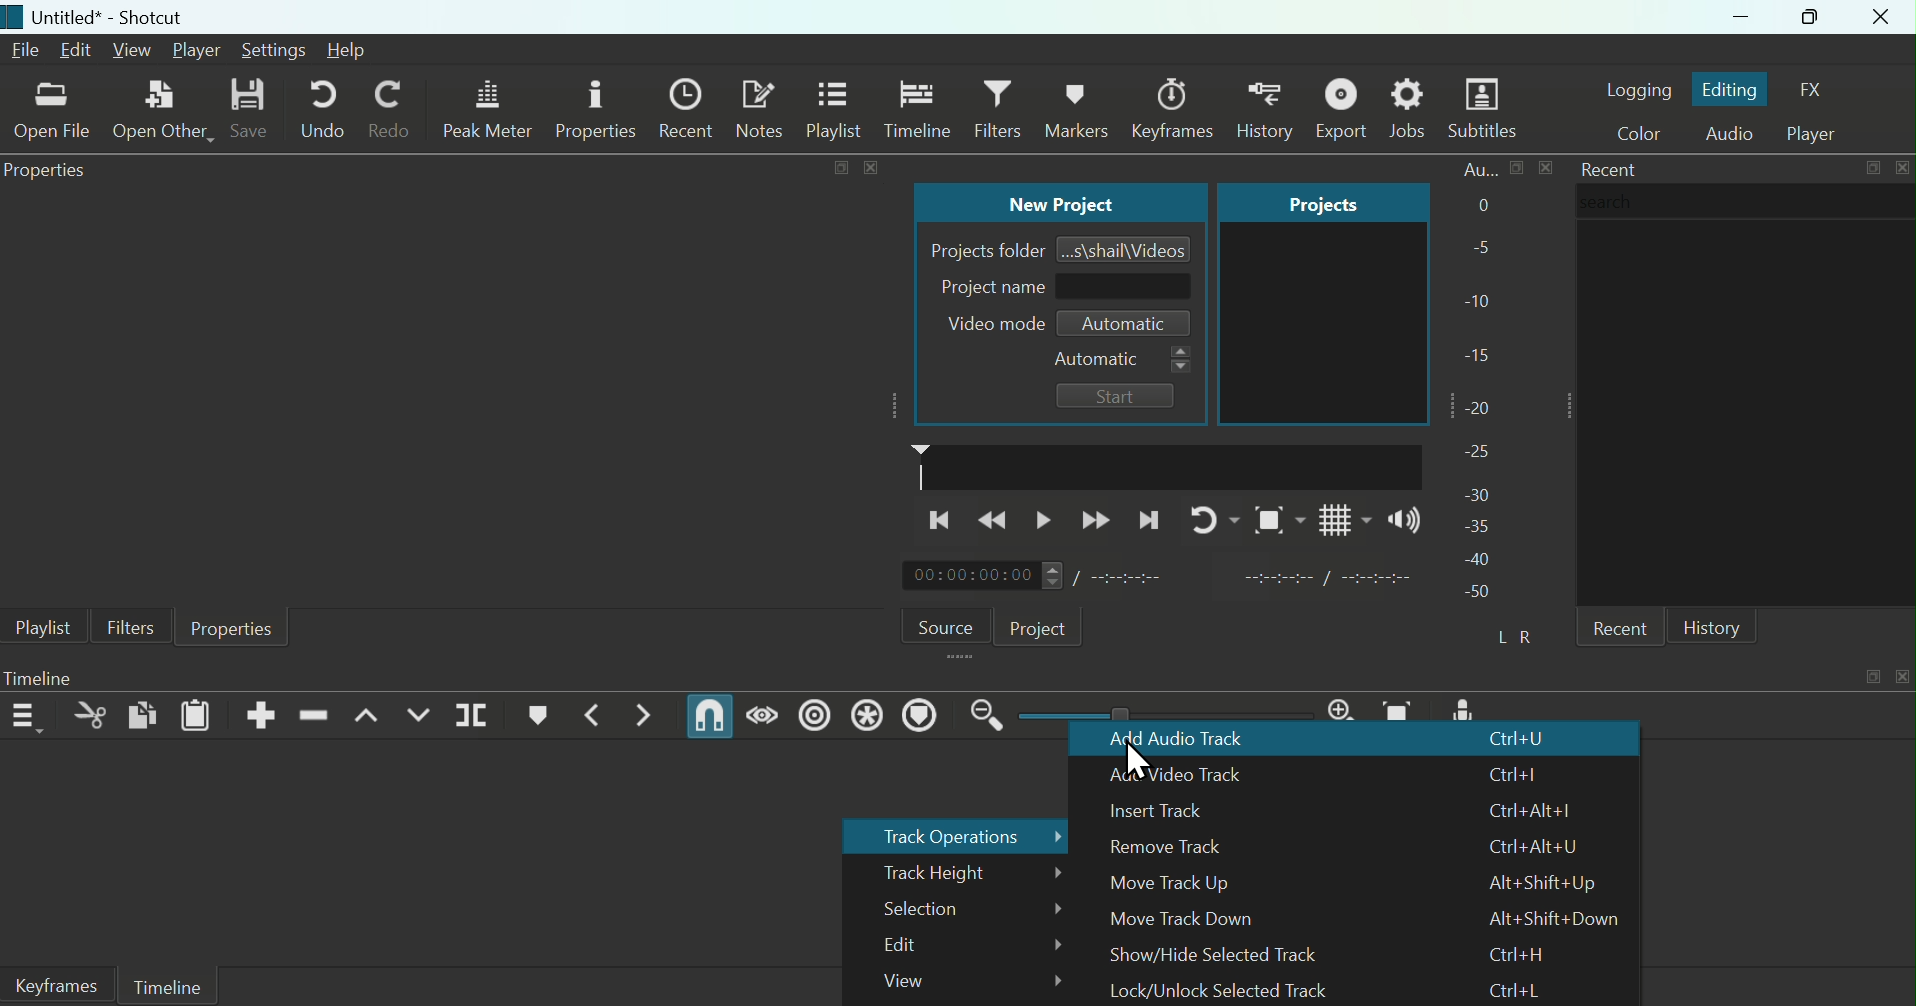 This screenshot has width=1916, height=1006. I want to click on Maximize, so click(1807, 17).